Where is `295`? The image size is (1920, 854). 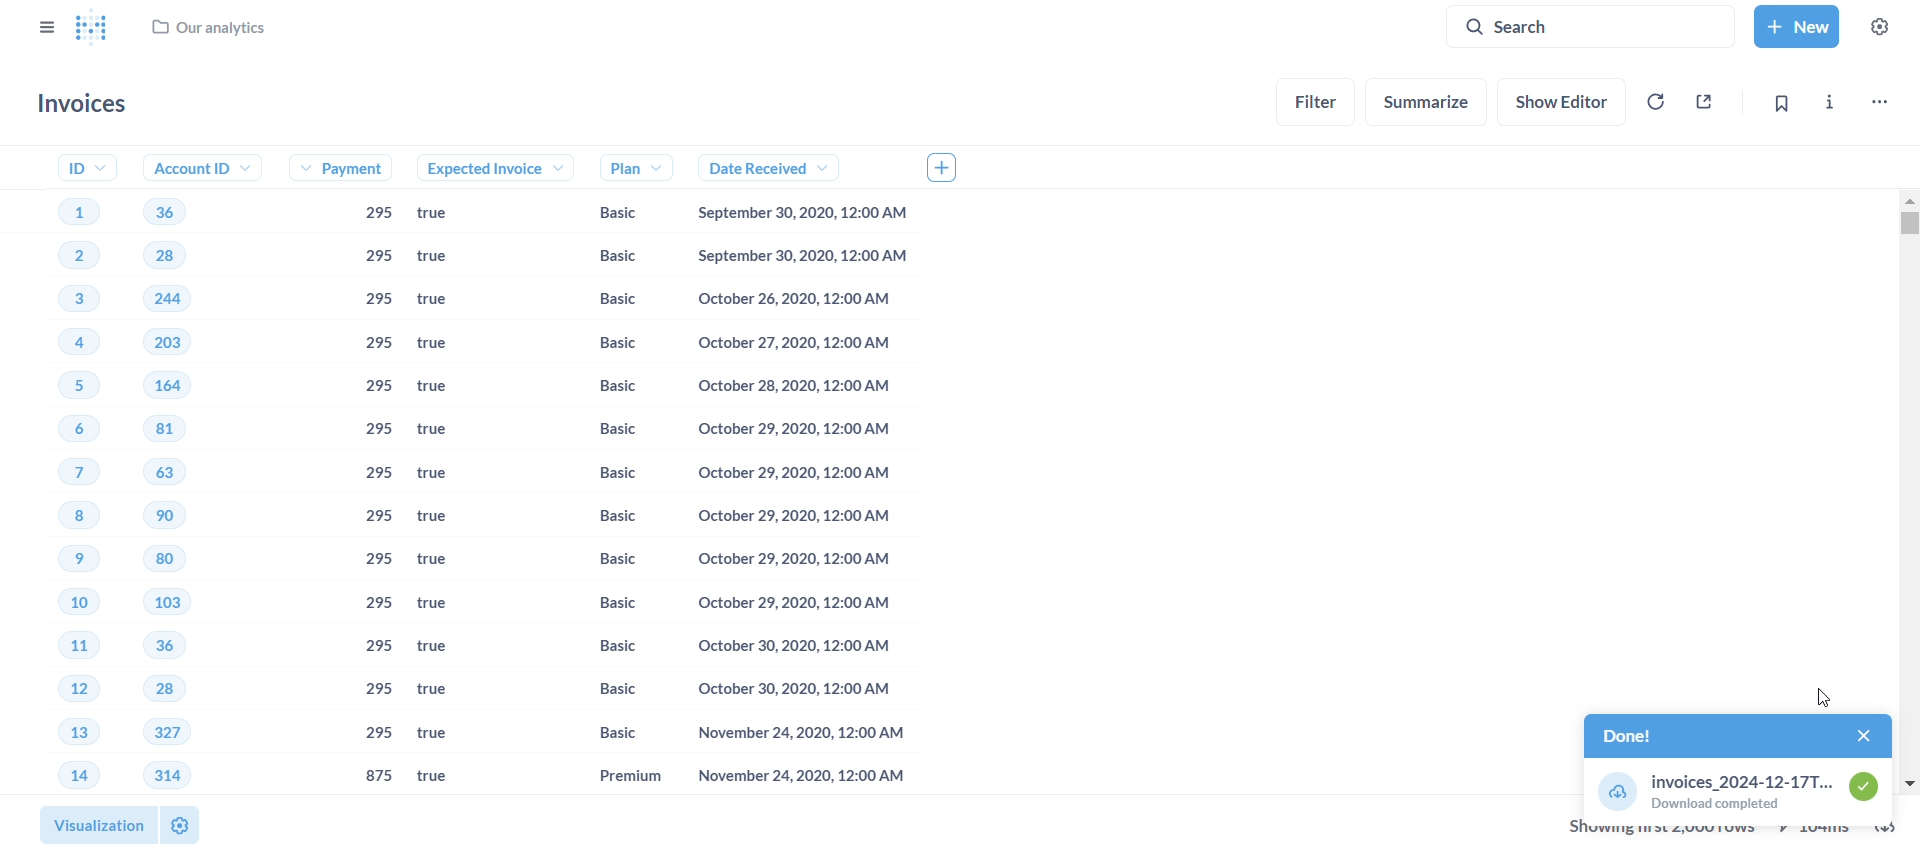 295 is located at coordinates (381, 516).